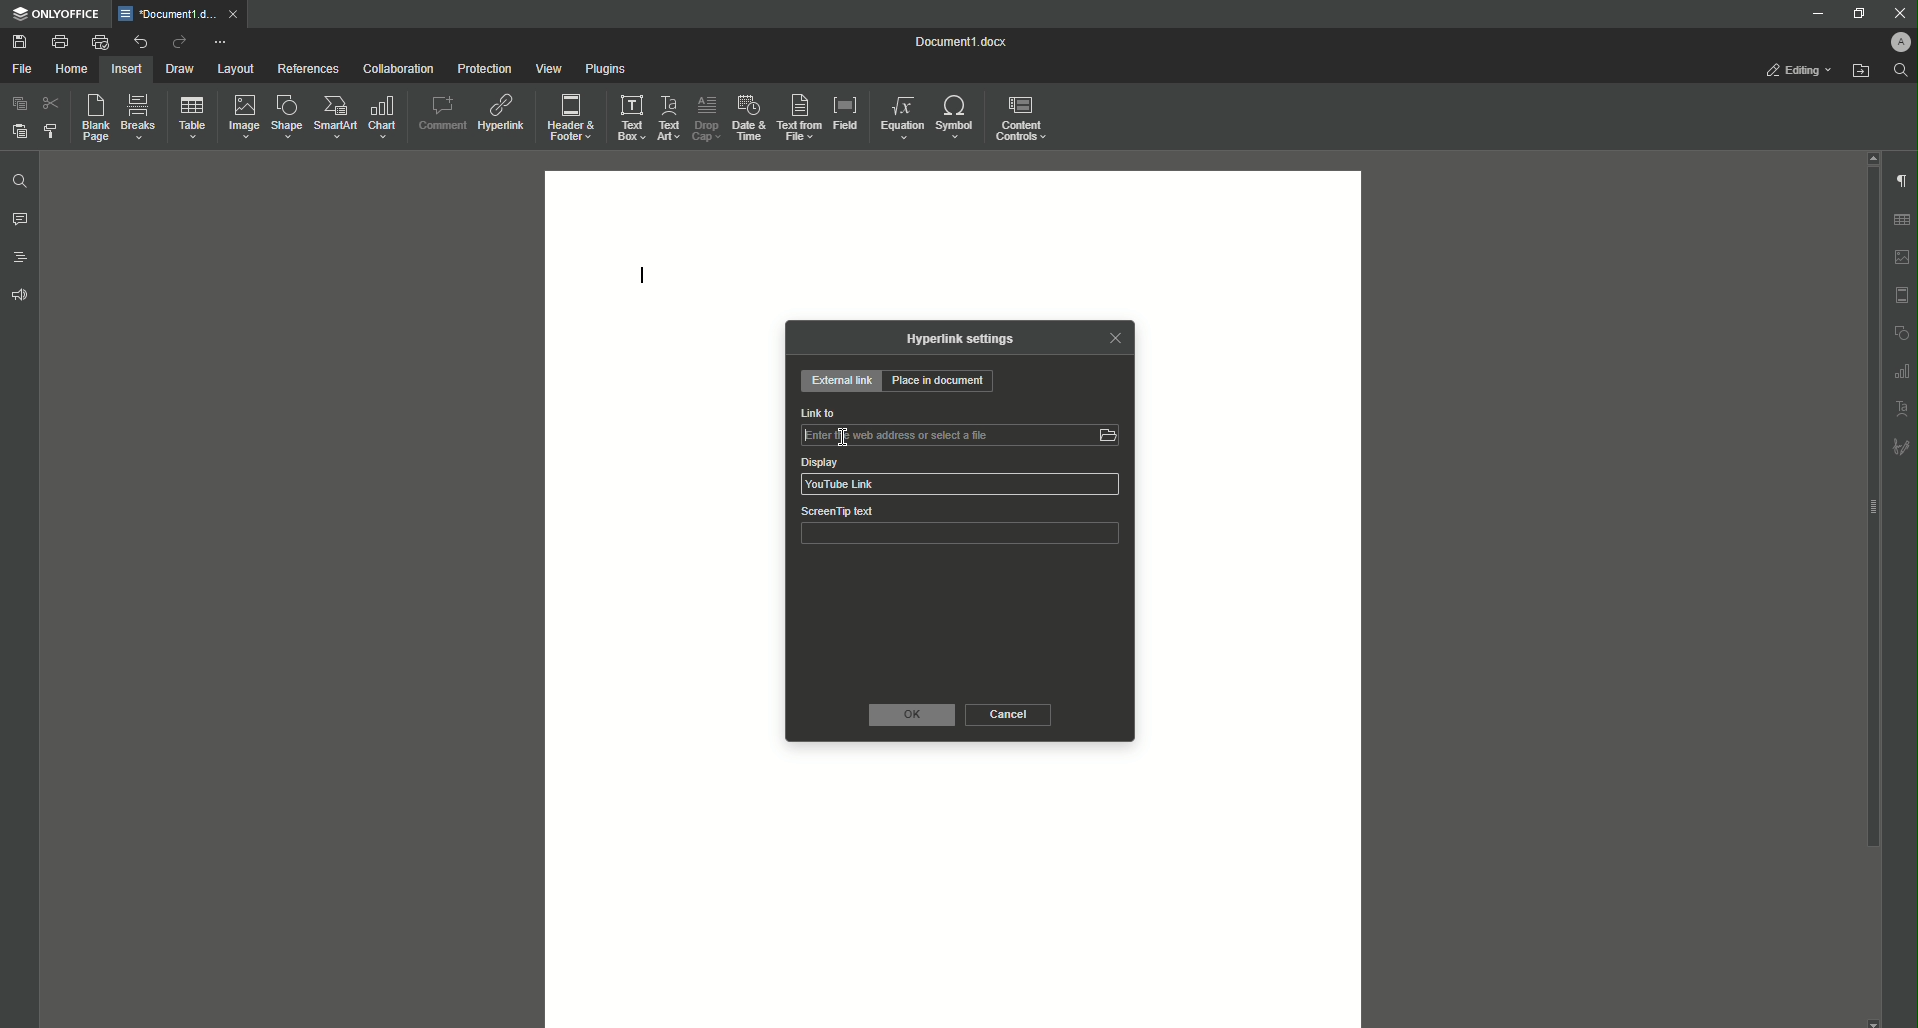 The image size is (1918, 1028). I want to click on Drop Cap, so click(706, 117).